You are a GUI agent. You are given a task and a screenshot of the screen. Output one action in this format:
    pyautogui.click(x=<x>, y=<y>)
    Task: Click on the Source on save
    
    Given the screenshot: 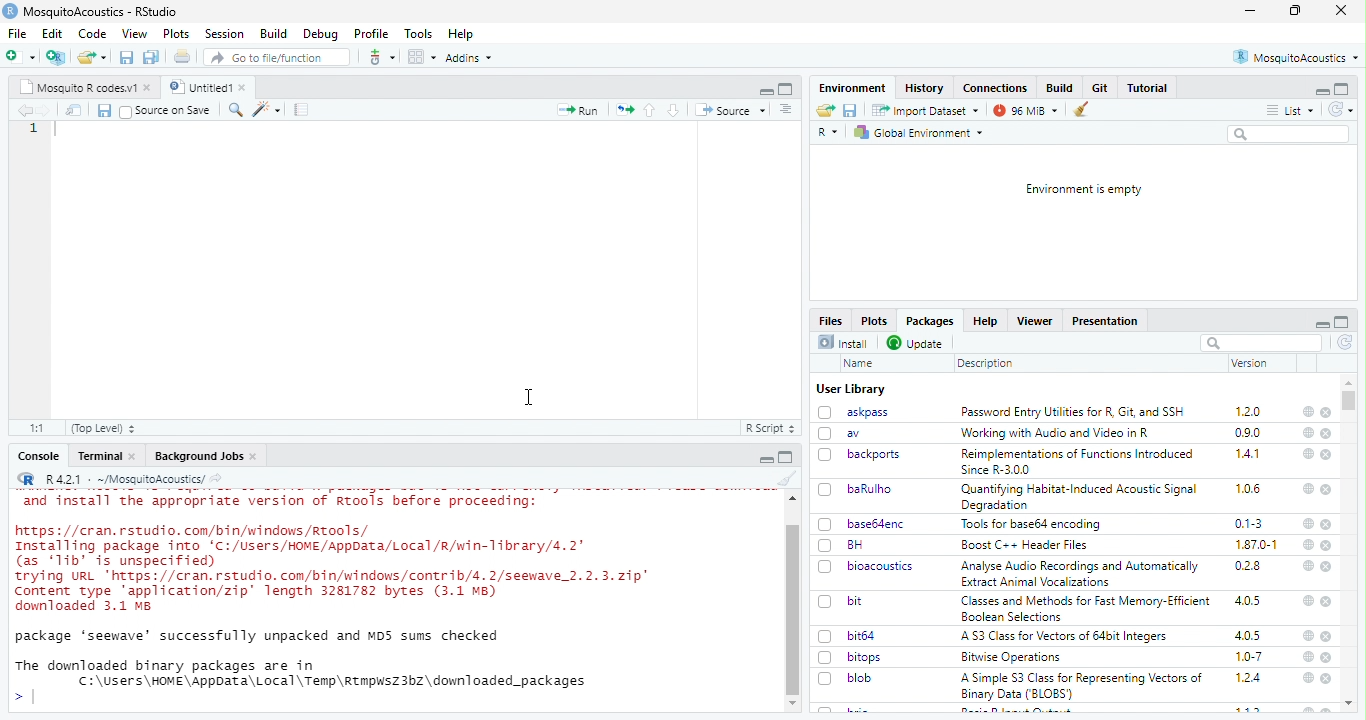 What is the action you would take?
    pyautogui.click(x=175, y=111)
    